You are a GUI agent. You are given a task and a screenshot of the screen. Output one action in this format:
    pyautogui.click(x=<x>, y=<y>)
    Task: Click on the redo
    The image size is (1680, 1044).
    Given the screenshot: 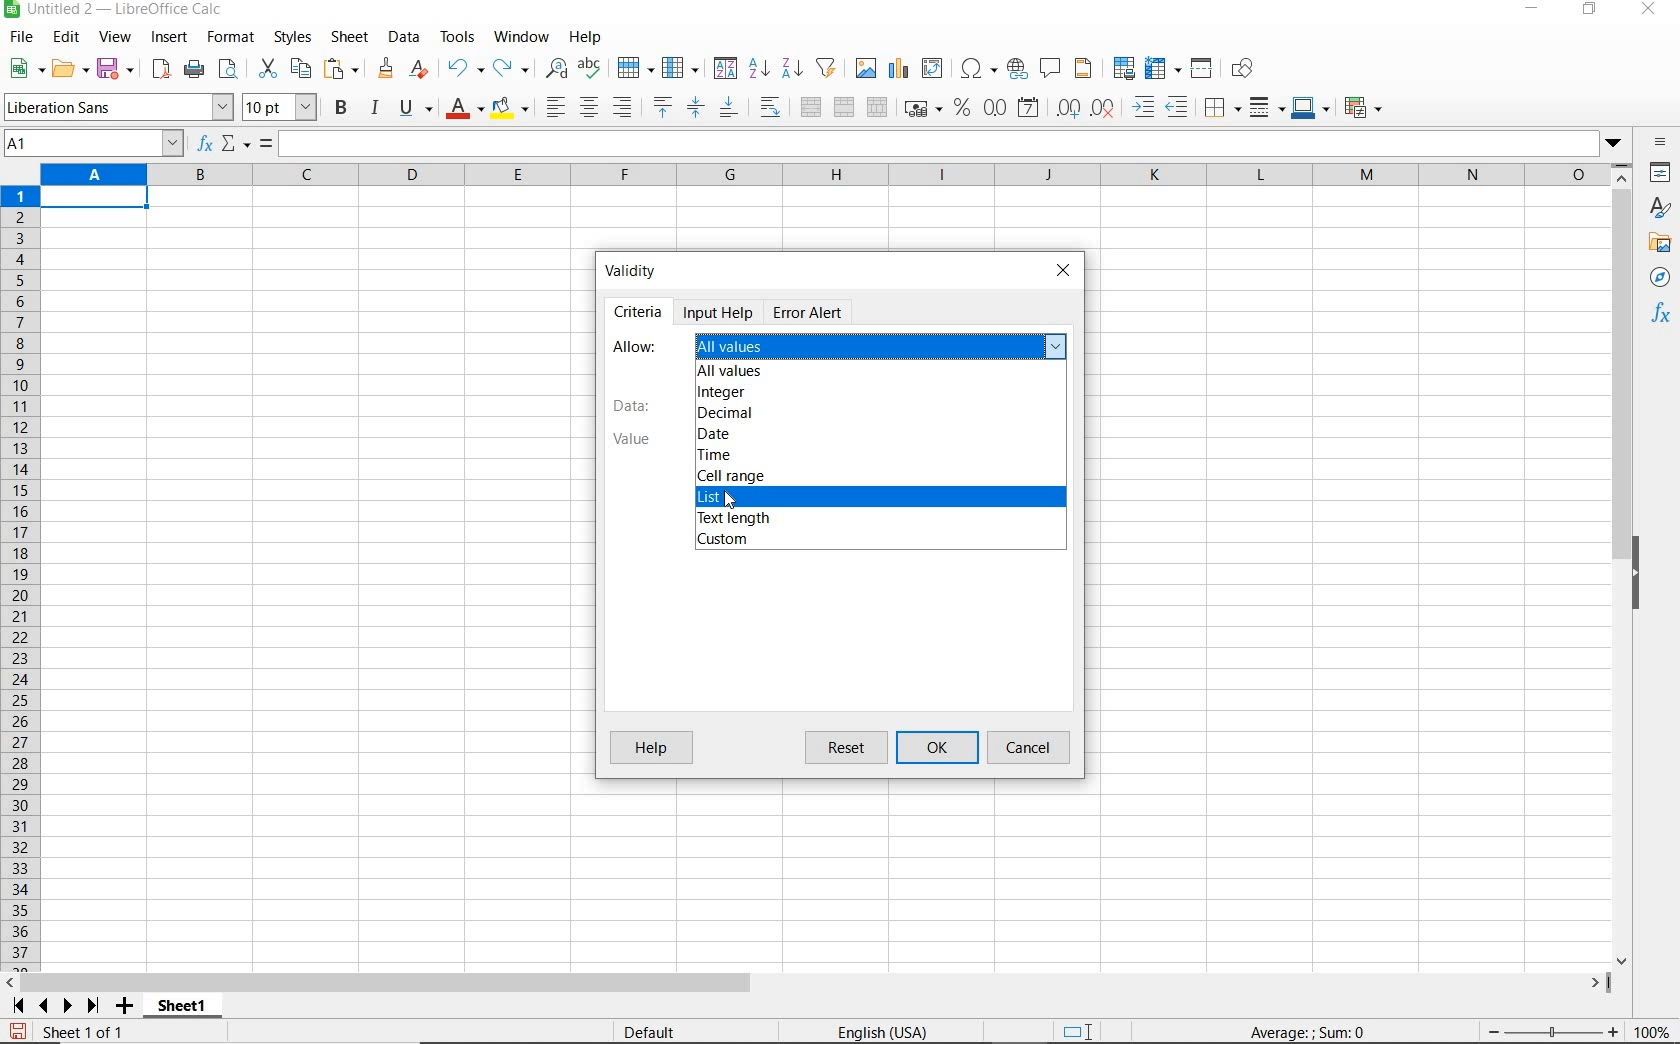 What is the action you would take?
    pyautogui.click(x=510, y=69)
    